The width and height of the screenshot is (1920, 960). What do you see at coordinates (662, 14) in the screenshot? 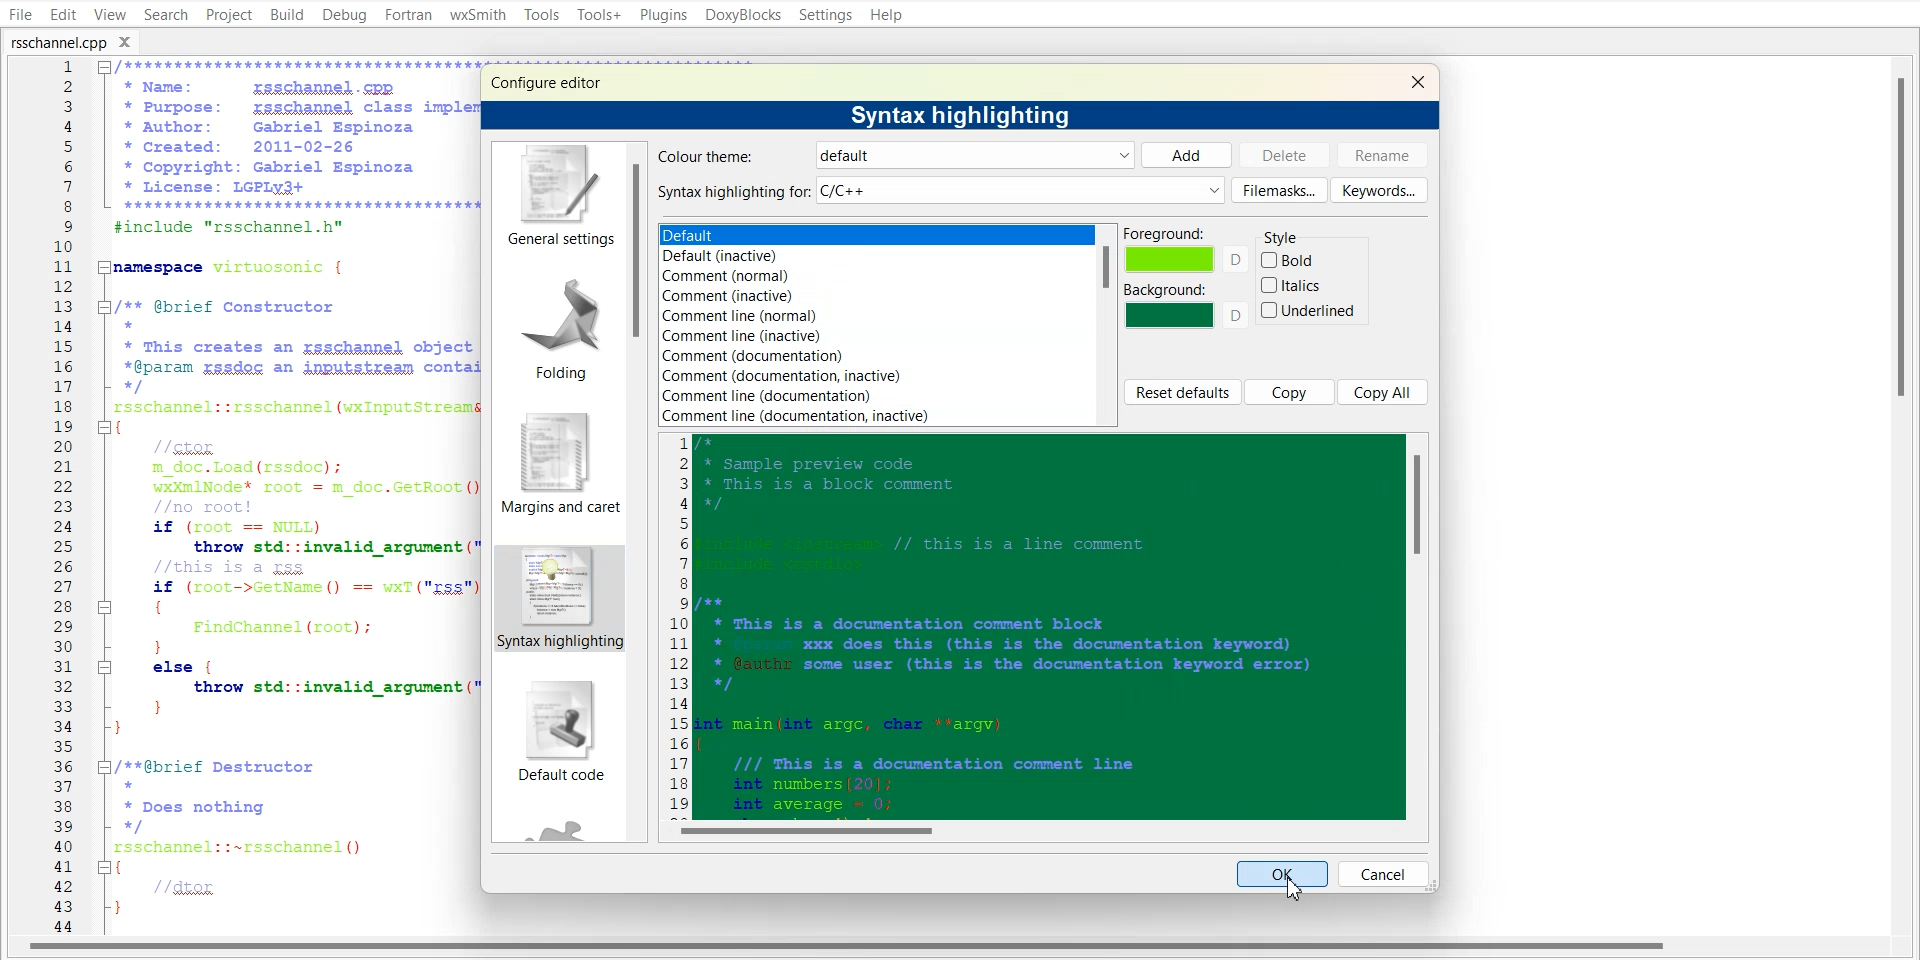
I see `Plugins` at bounding box center [662, 14].